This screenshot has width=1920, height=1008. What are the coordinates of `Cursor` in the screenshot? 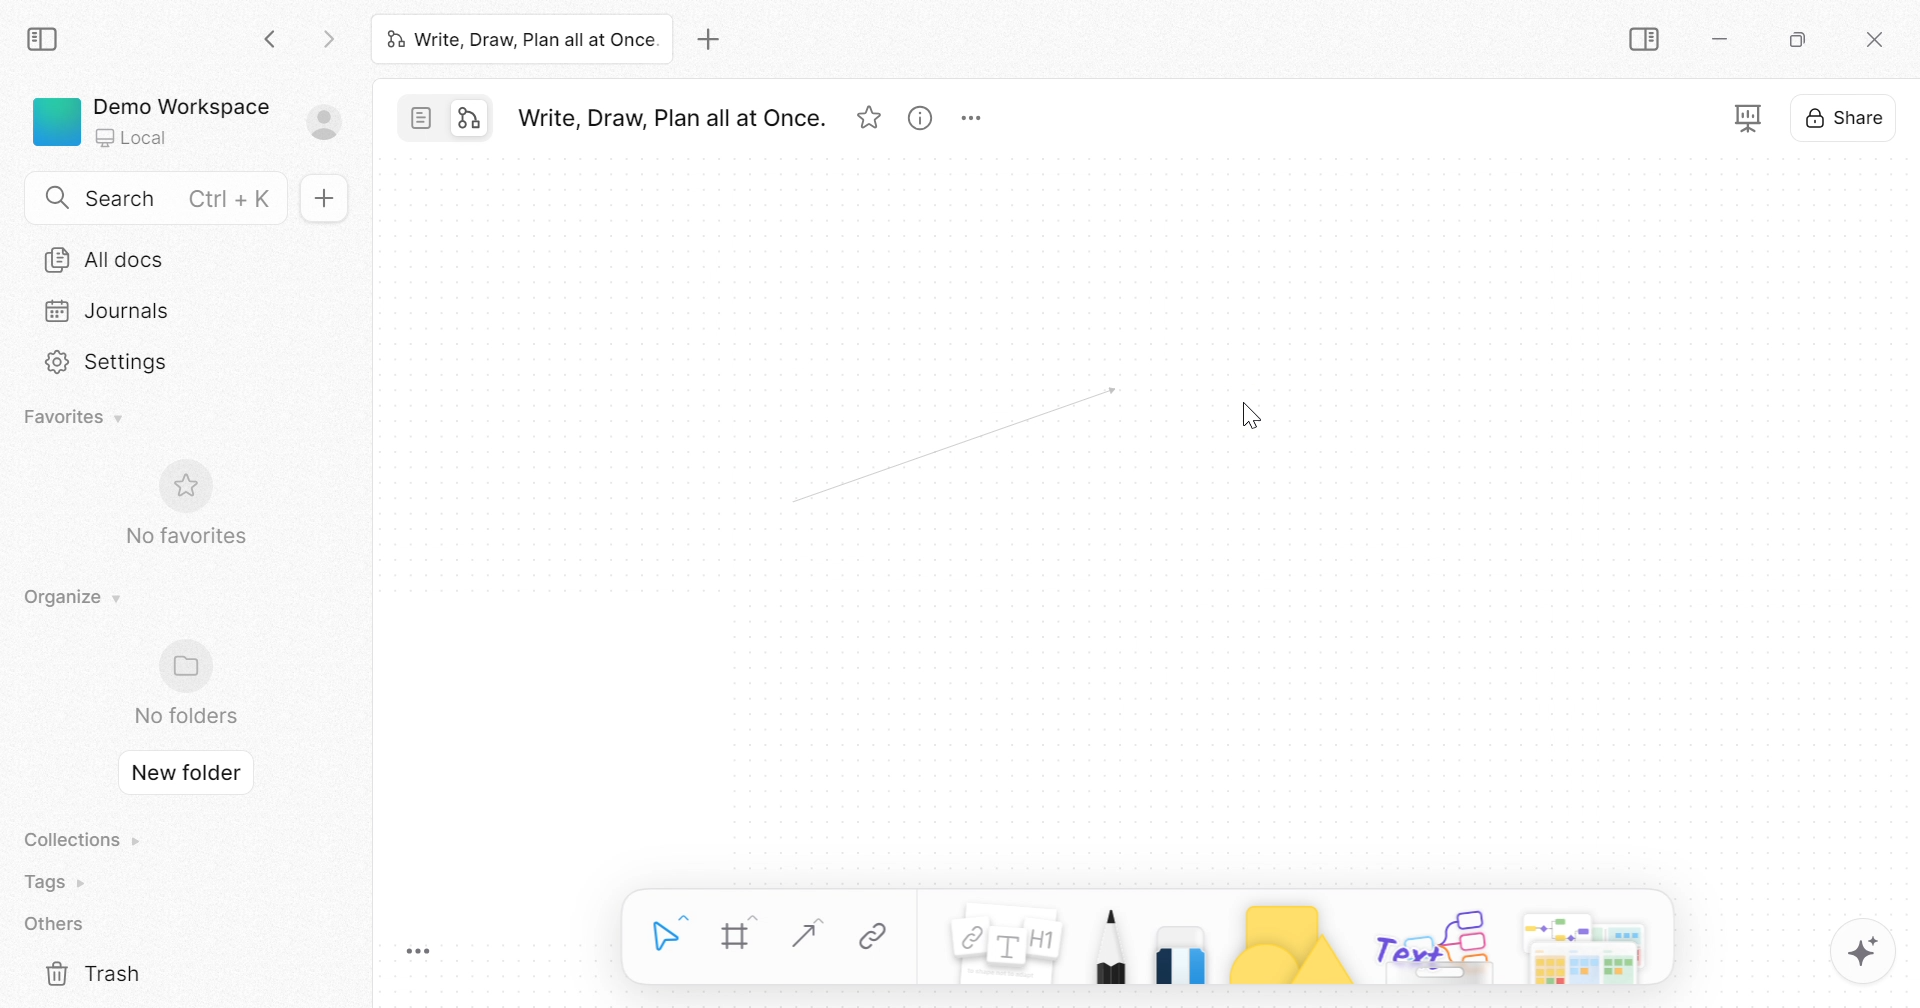 It's located at (1253, 415).